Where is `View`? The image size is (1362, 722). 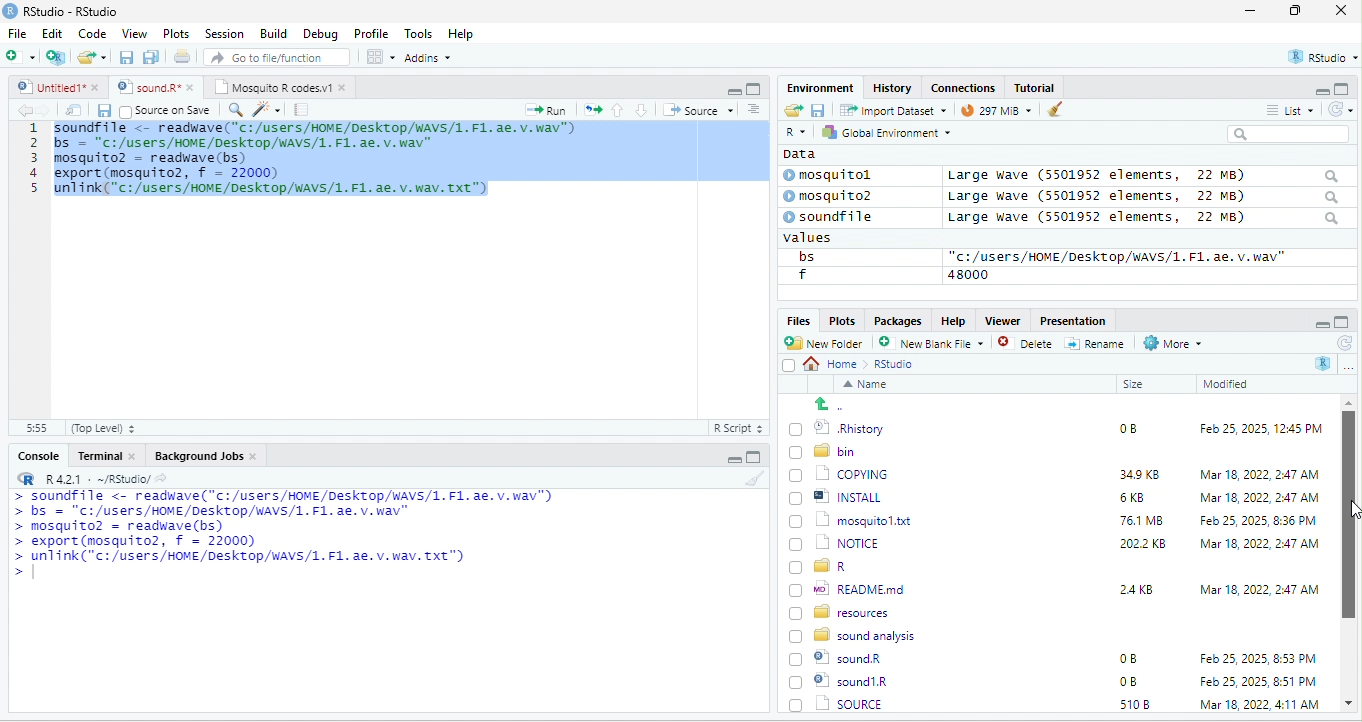
View is located at coordinates (133, 35).